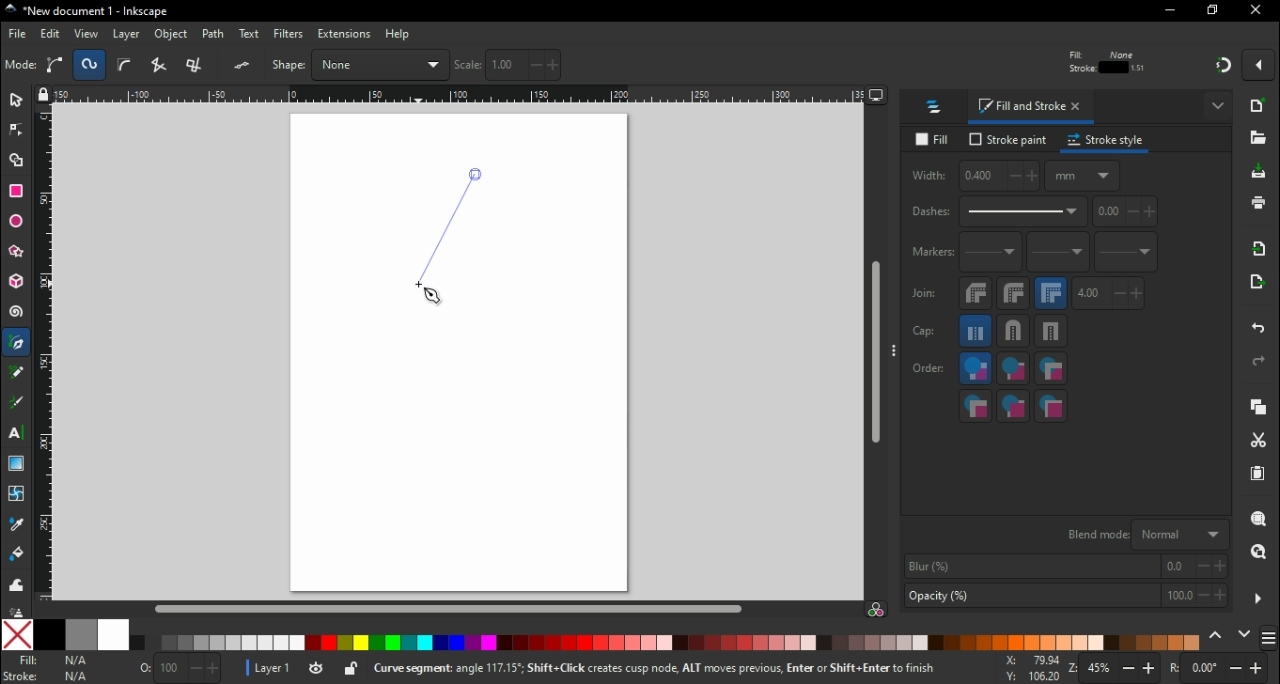 This screenshot has height=684, width=1280. What do you see at coordinates (929, 370) in the screenshot?
I see `order` at bounding box center [929, 370].